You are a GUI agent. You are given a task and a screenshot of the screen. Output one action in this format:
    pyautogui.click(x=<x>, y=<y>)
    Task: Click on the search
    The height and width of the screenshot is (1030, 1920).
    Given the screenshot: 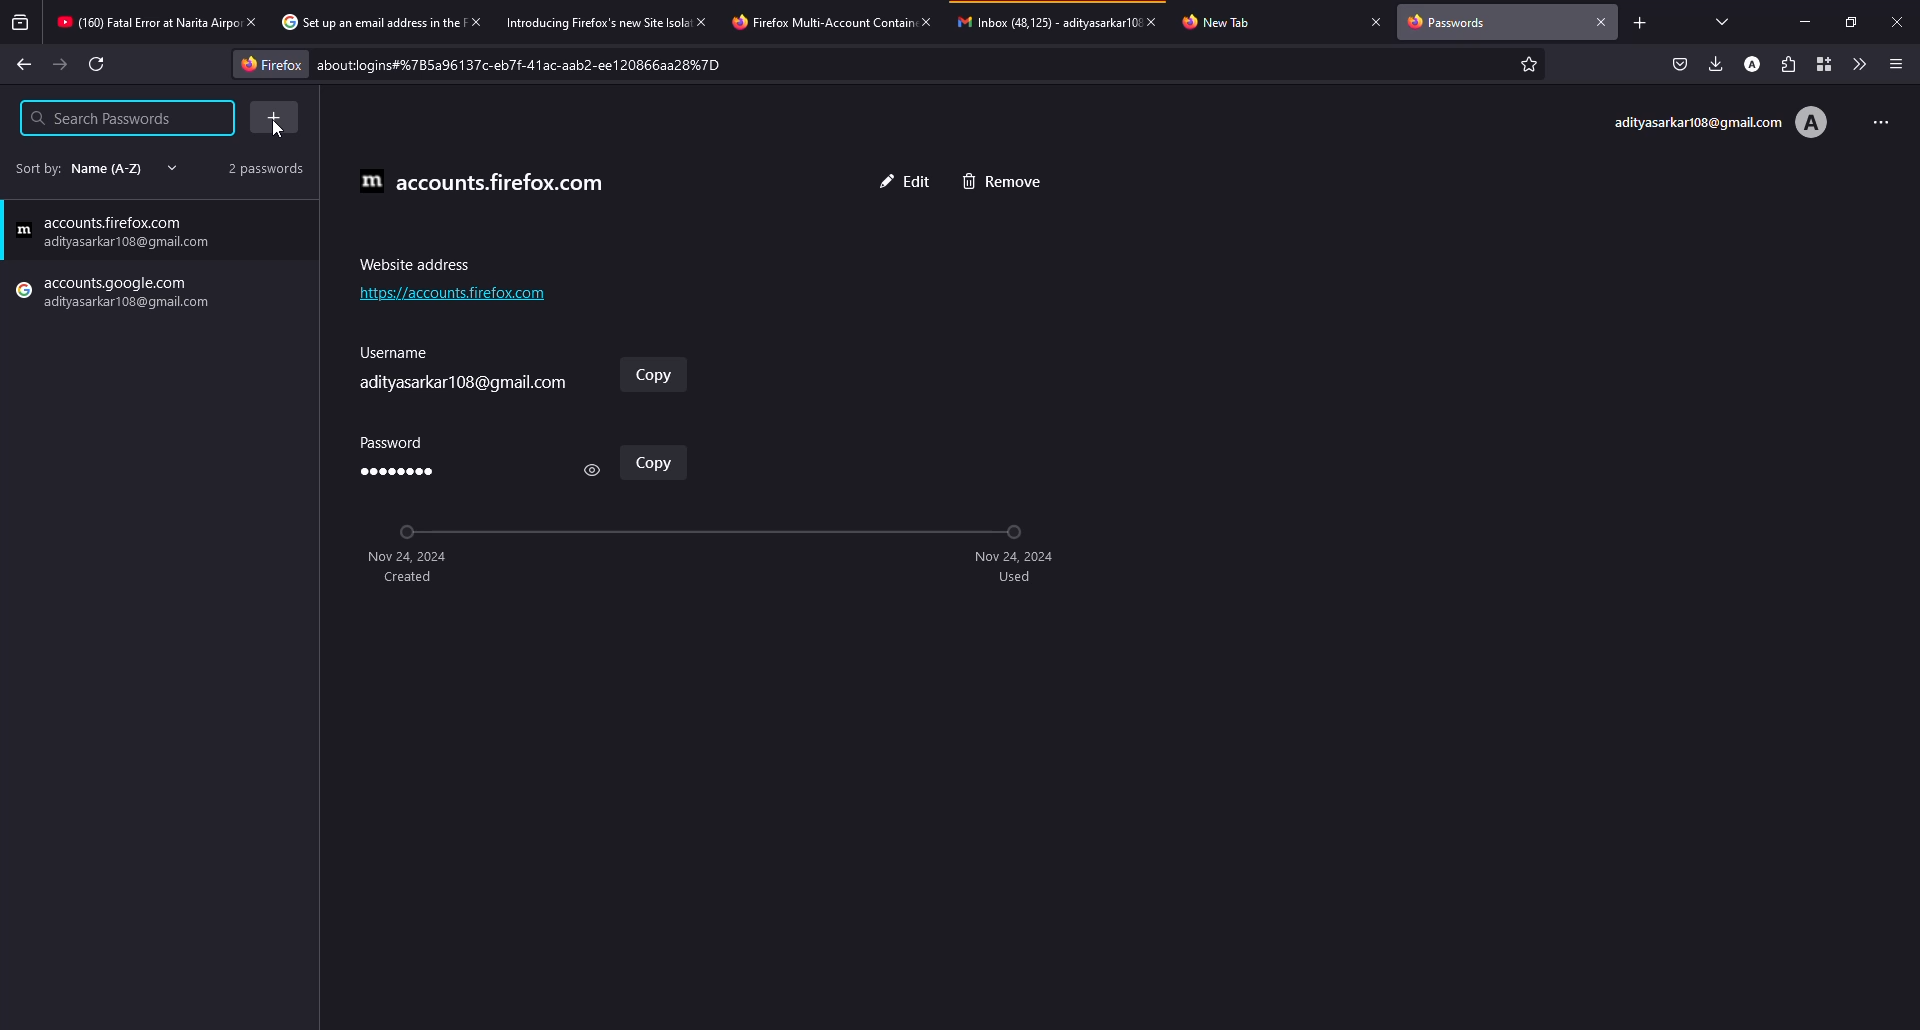 What is the action you would take?
    pyautogui.click(x=100, y=118)
    